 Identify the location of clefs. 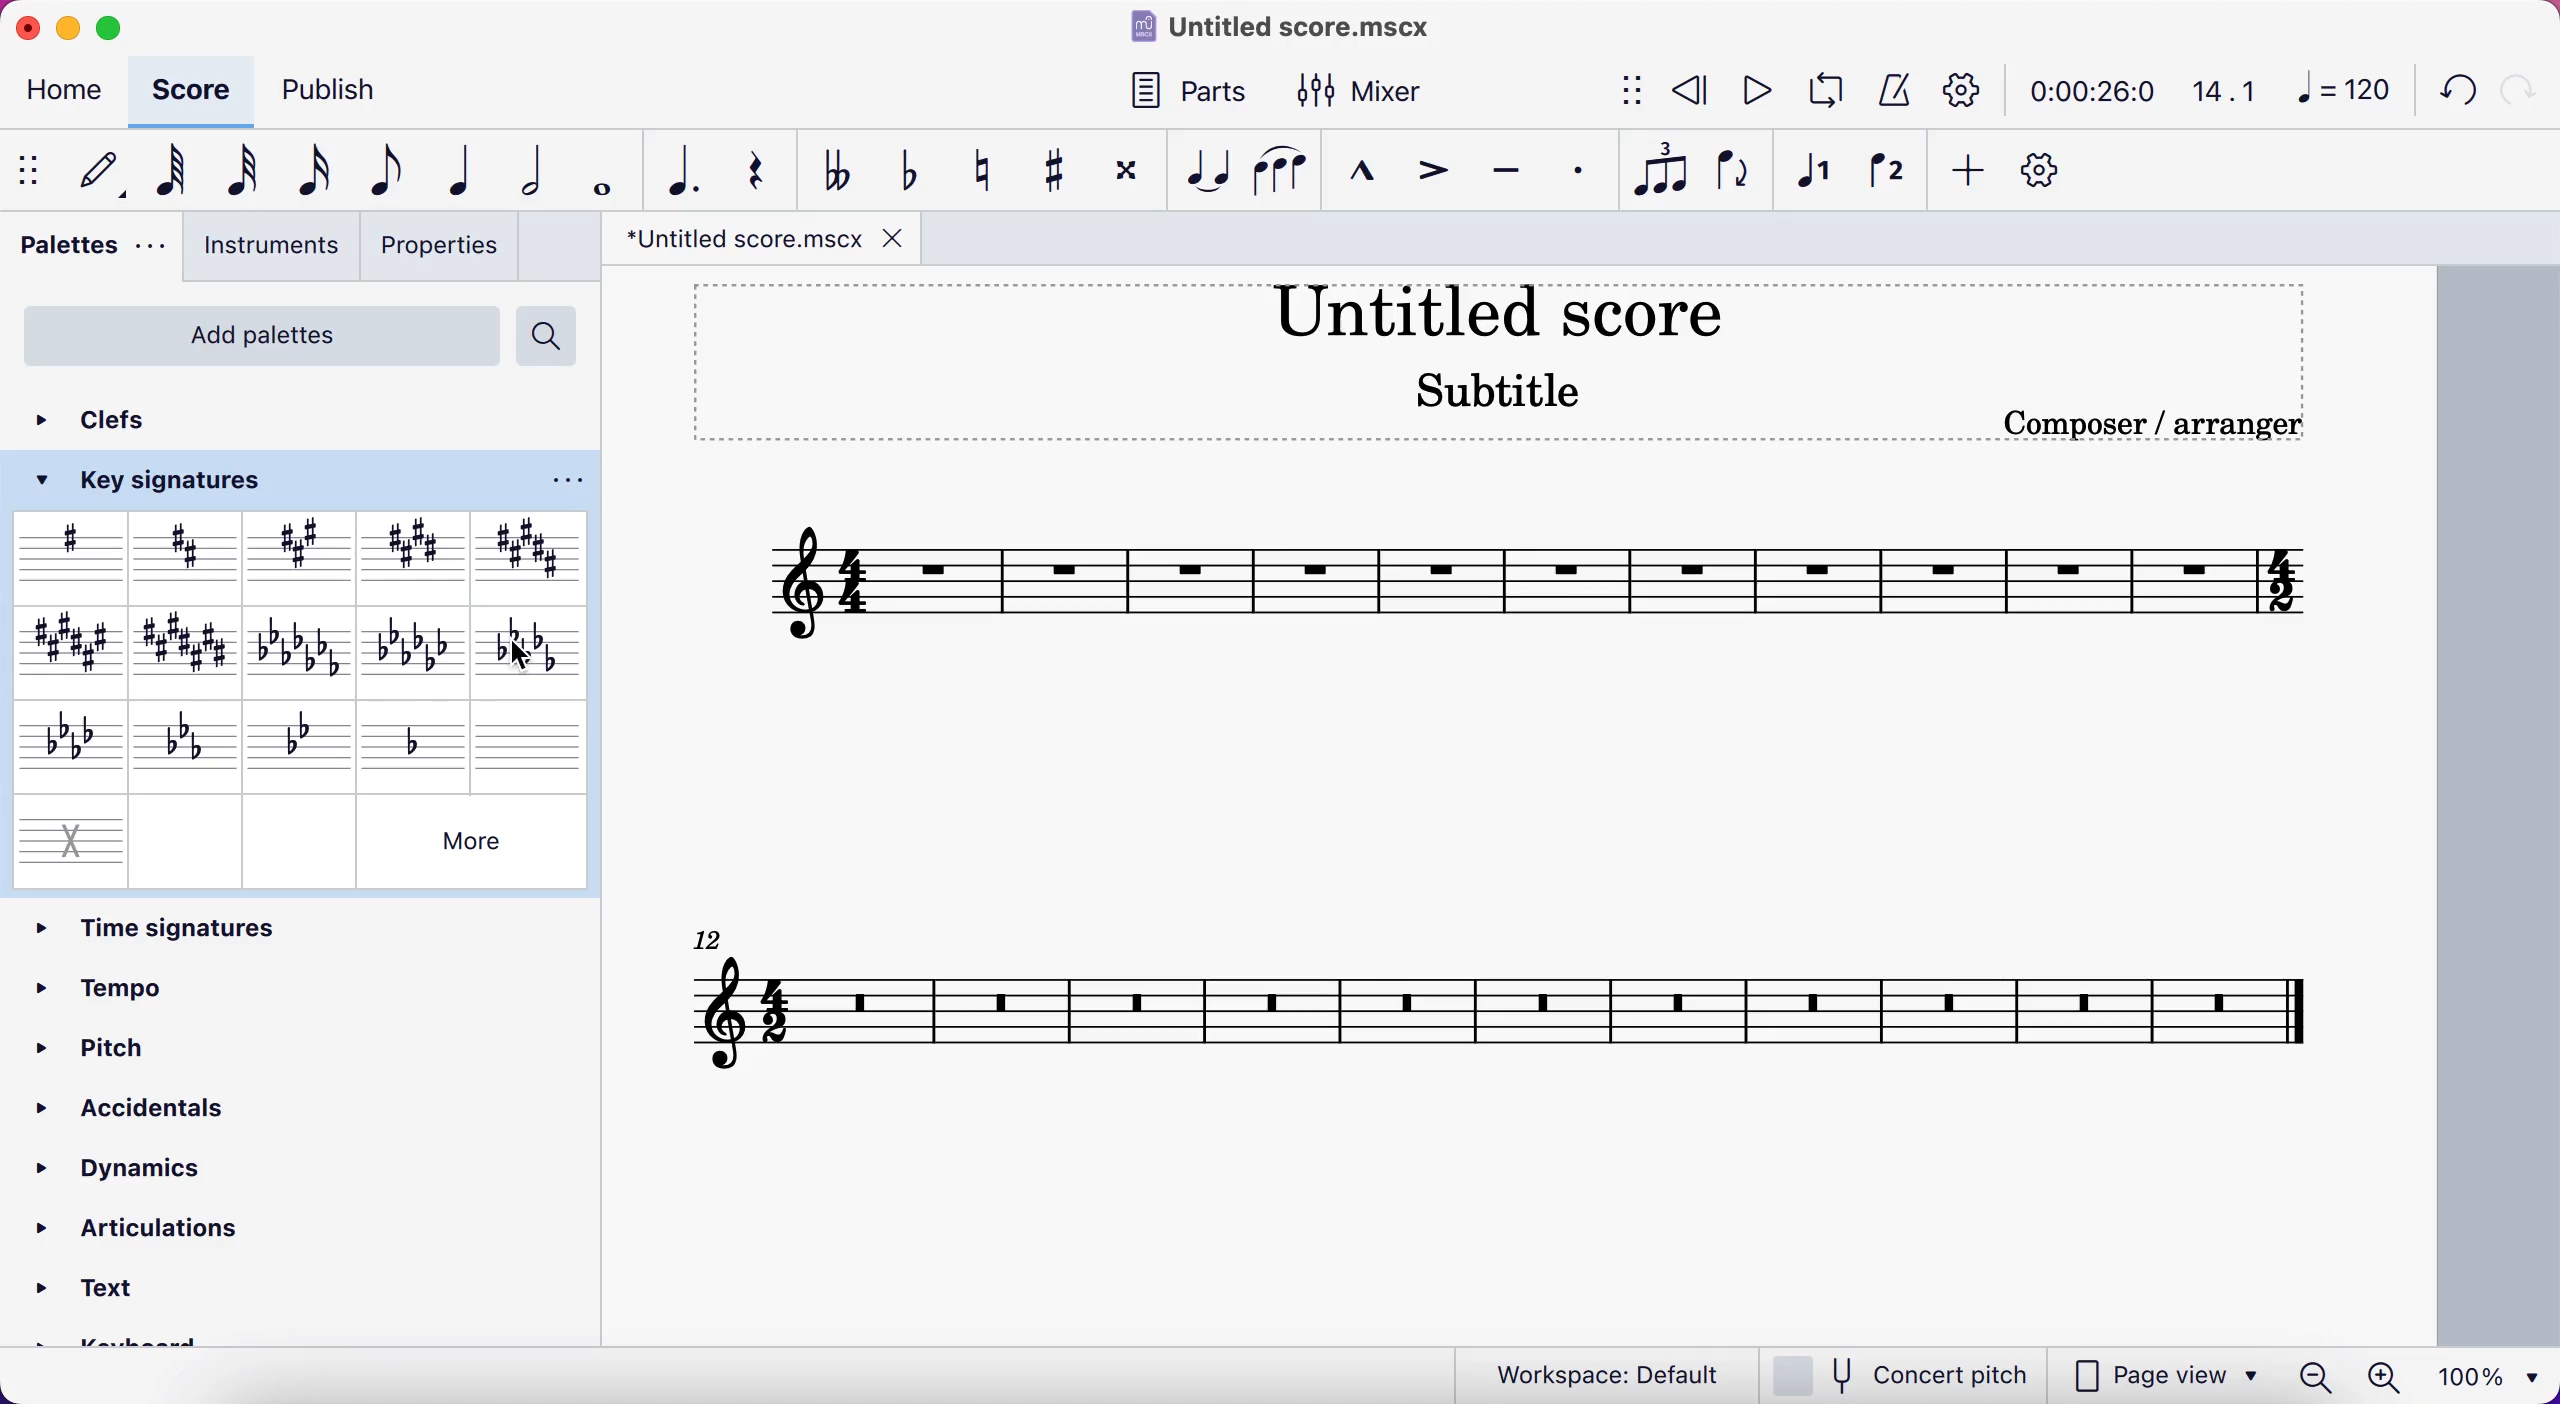
(120, 420).